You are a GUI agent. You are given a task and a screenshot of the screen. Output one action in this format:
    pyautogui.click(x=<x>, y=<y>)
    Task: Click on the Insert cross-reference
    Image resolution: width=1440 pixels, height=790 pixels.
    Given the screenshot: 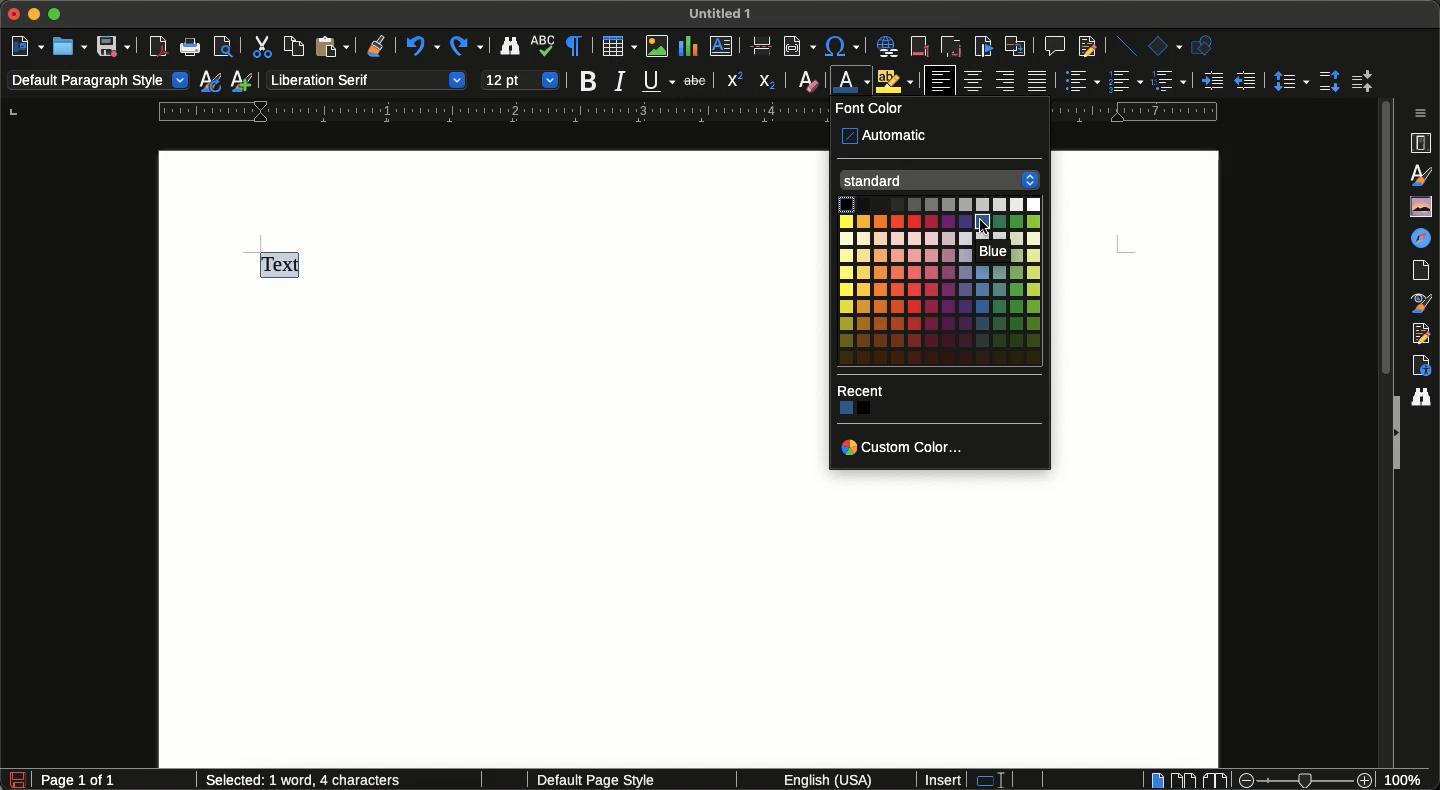 What is the action you would take?
    pyautogui.click(x=1014, y=46)
    